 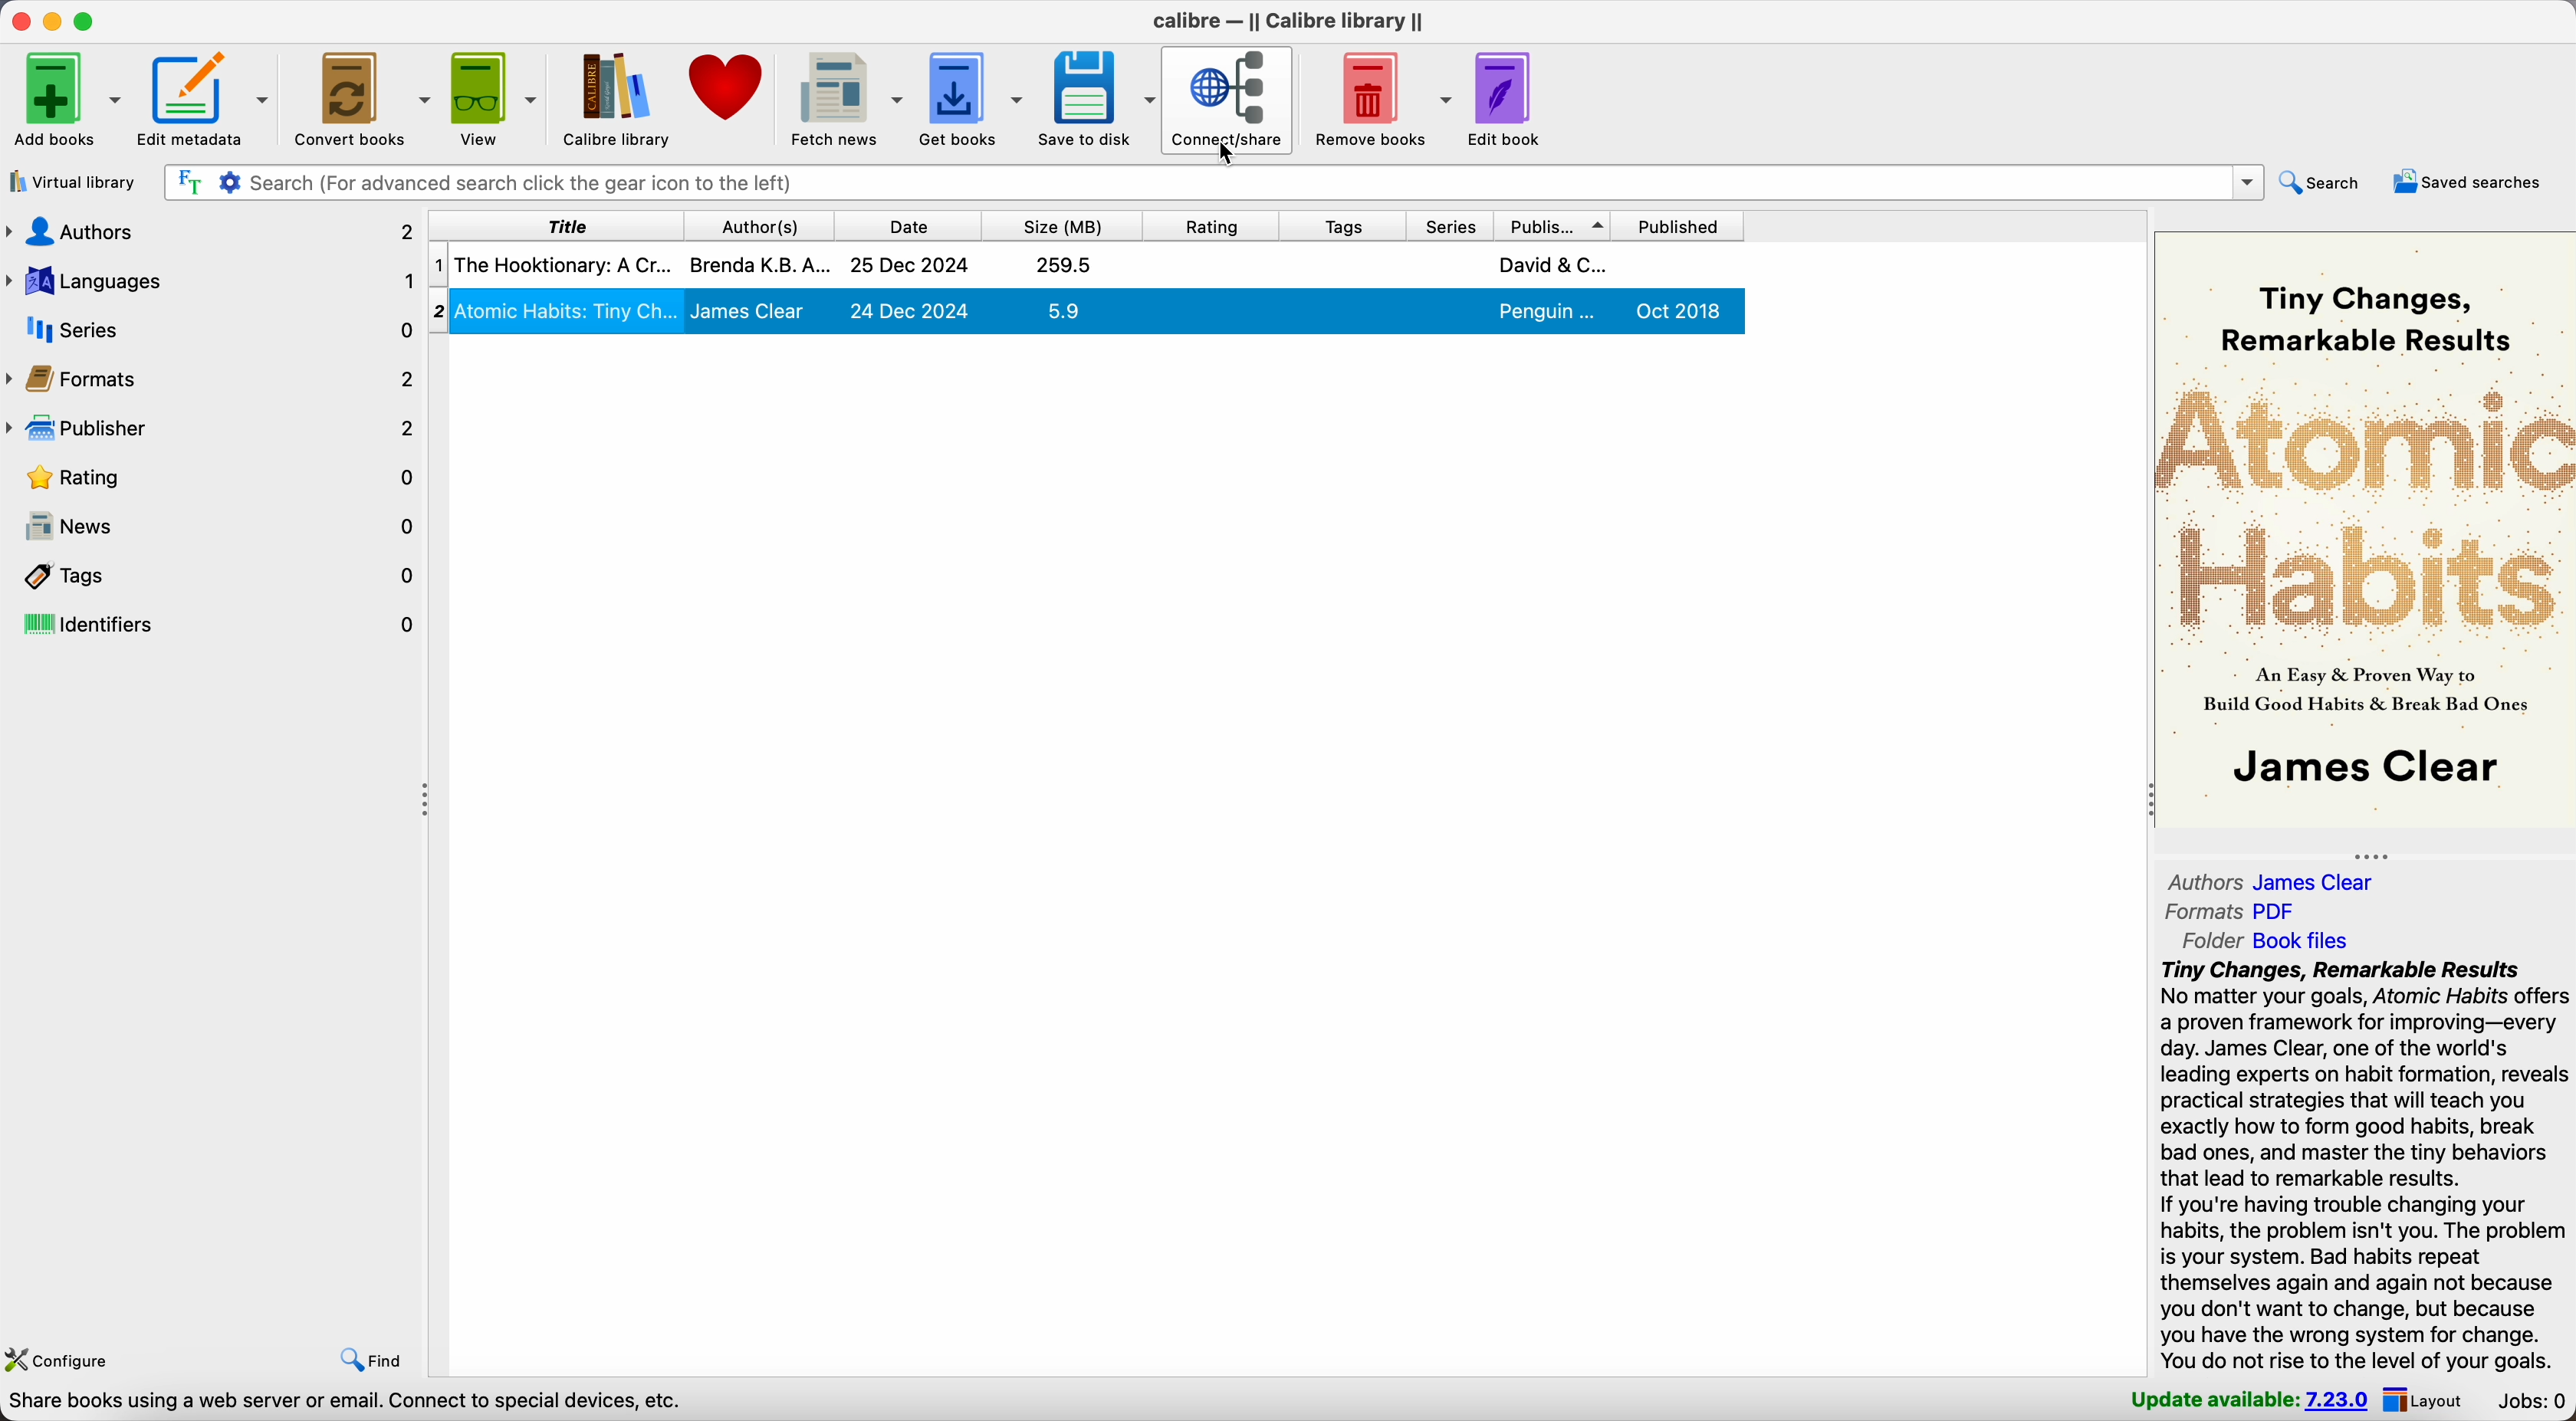 What do you see at coordinates (2272, 881) in the screenshot?
I see `authors James Clear` at bounding box center [2272, 881].